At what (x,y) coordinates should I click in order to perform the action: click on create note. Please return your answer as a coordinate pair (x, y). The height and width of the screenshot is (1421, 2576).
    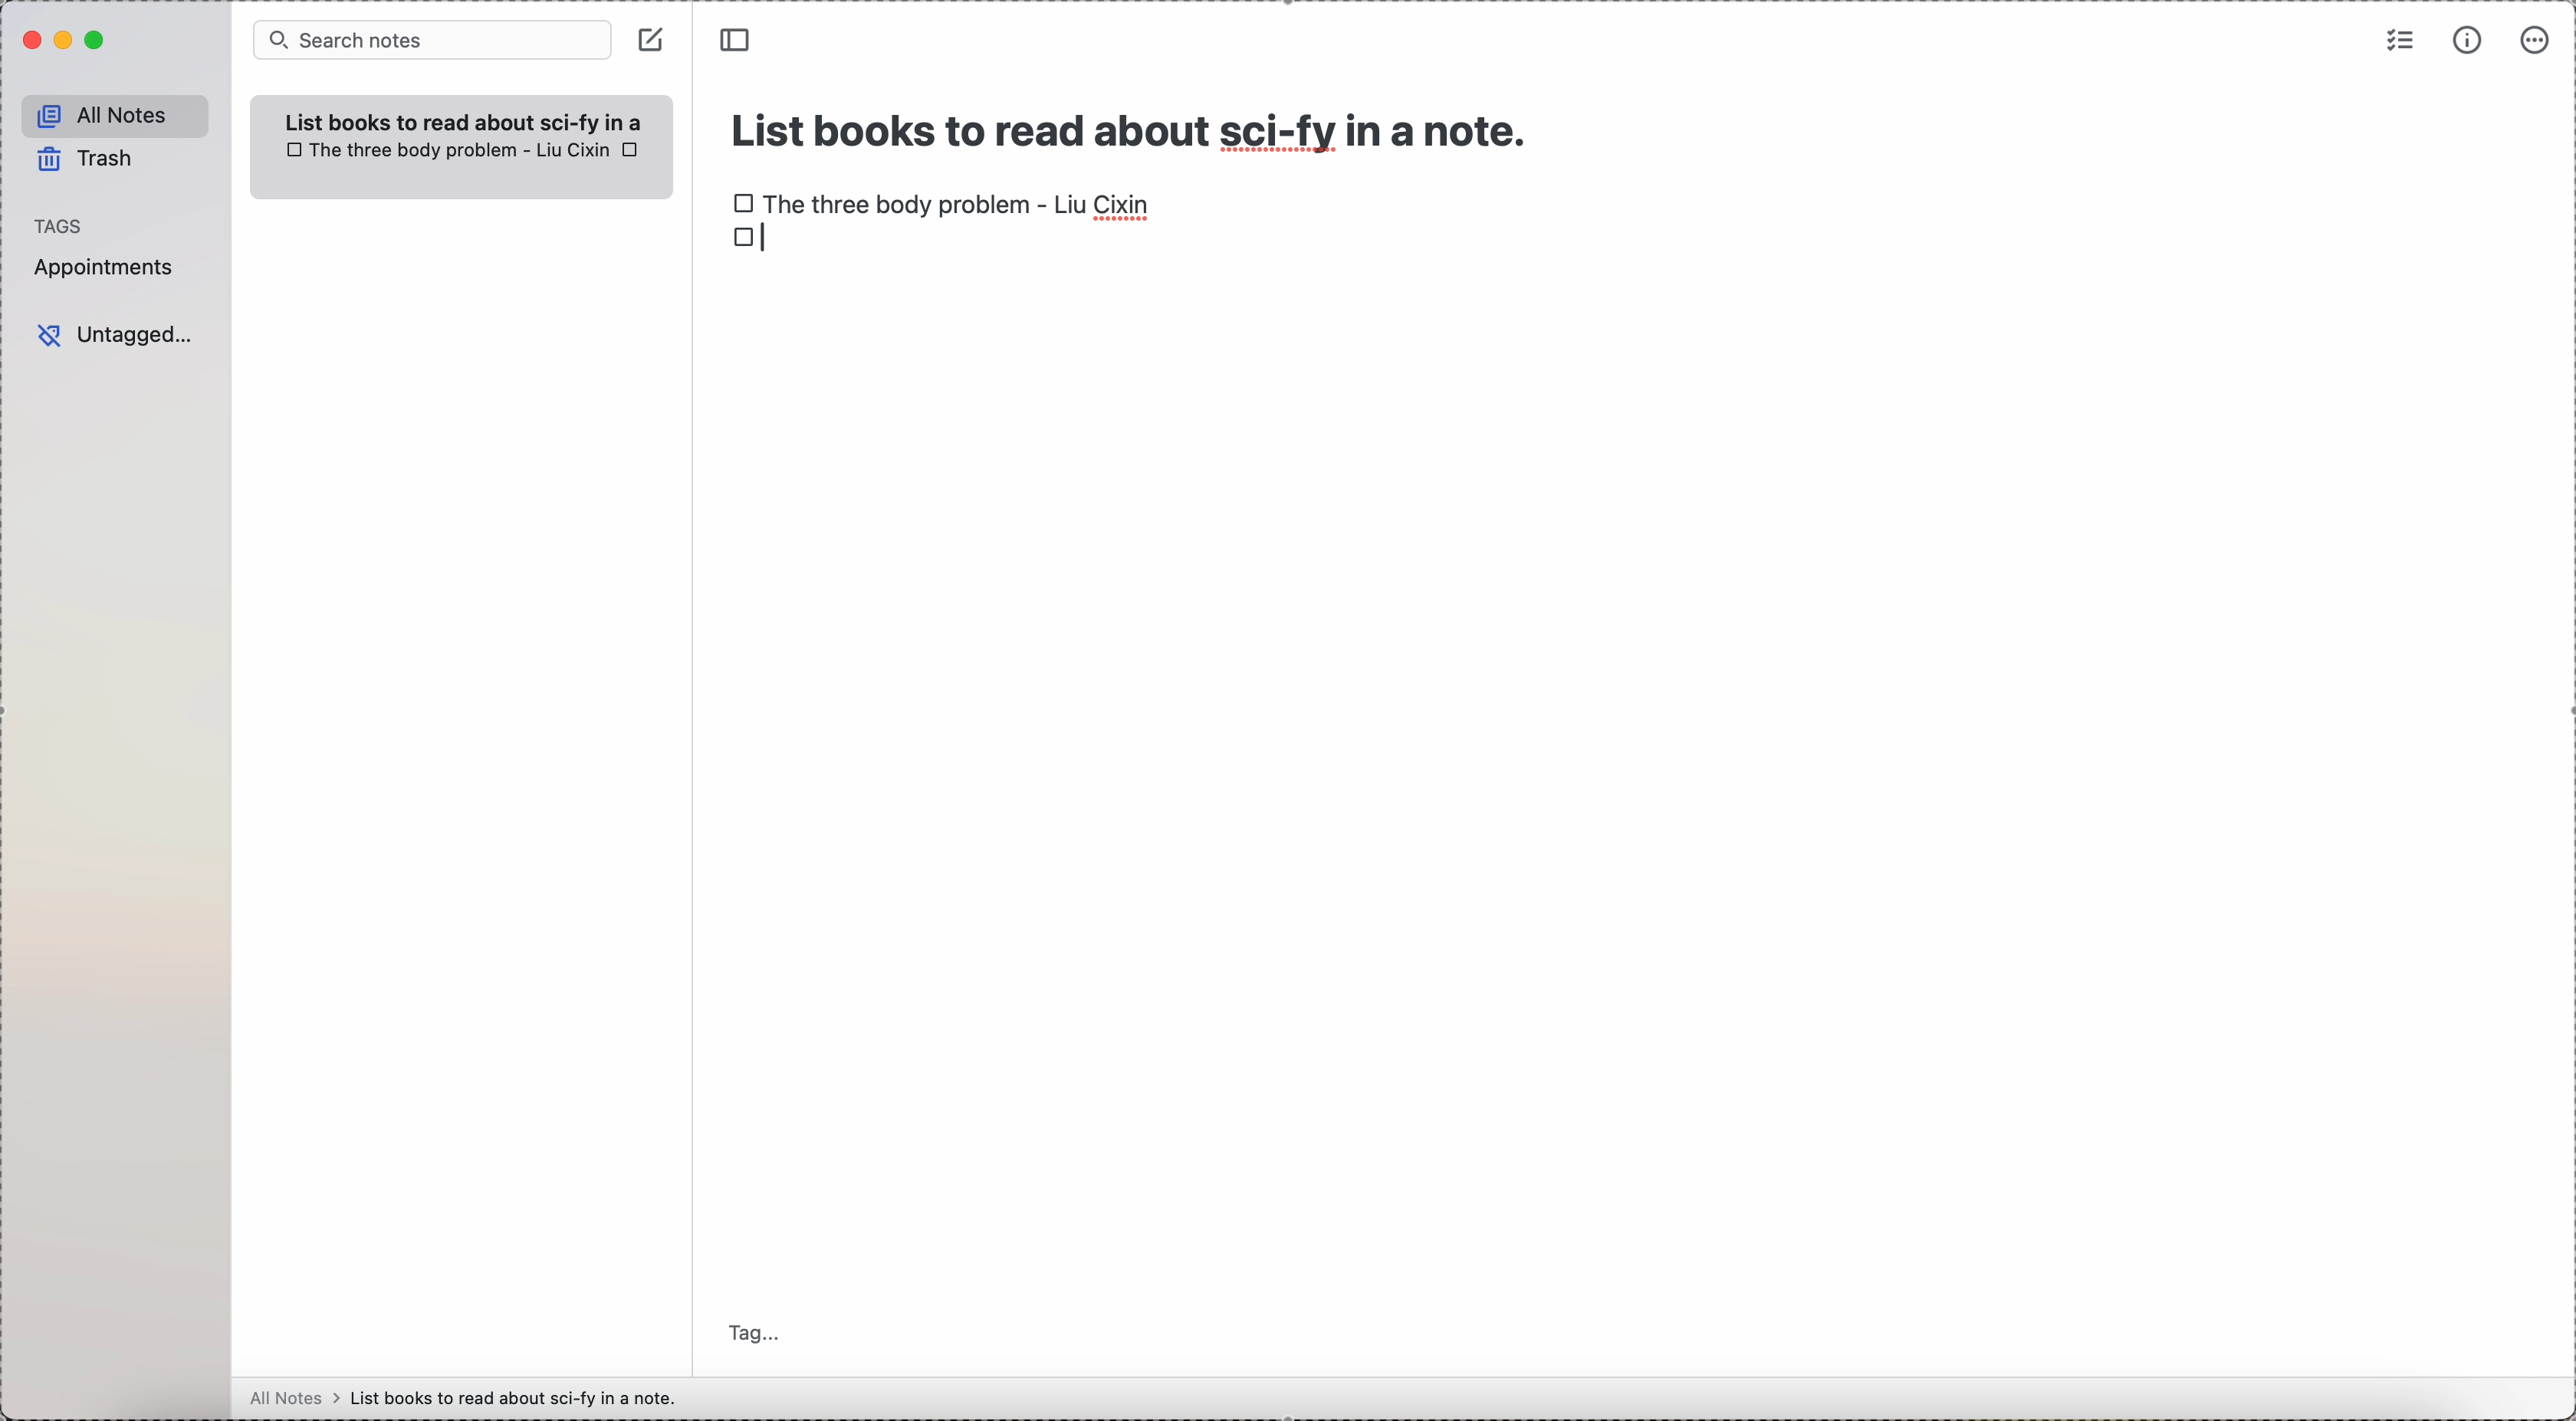
    Looking at the image, I should click on (651, 40).